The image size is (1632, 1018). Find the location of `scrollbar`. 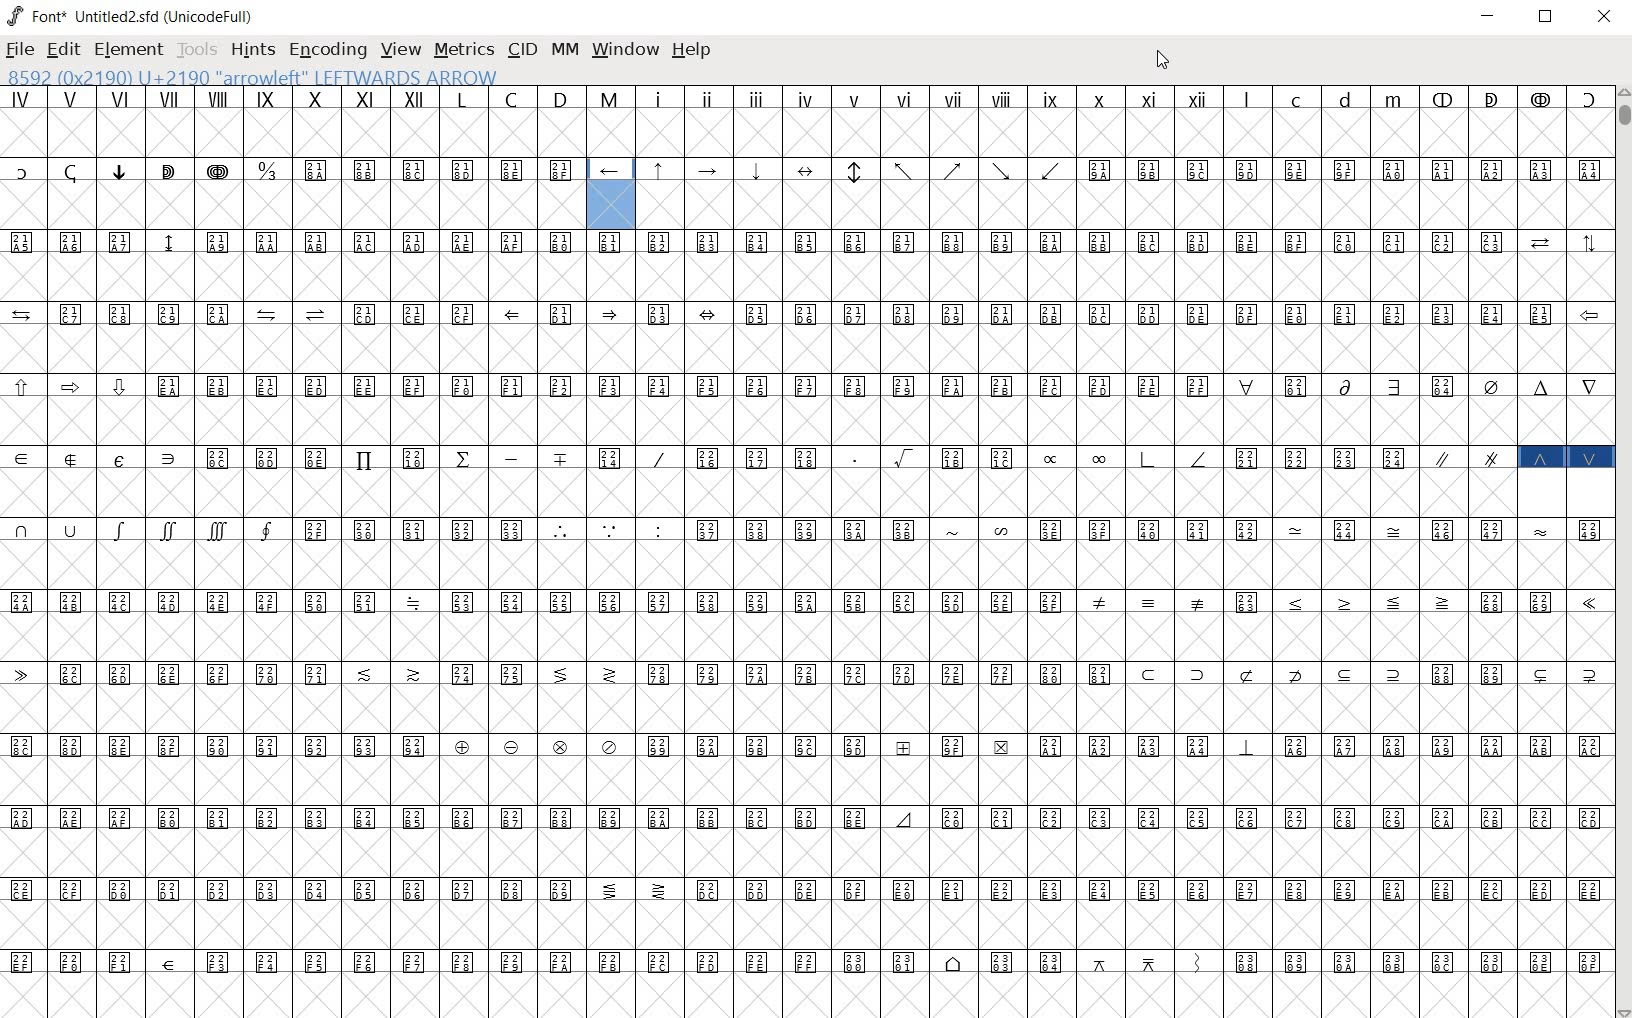

scrollbar is located at coordinates (1622, 552).